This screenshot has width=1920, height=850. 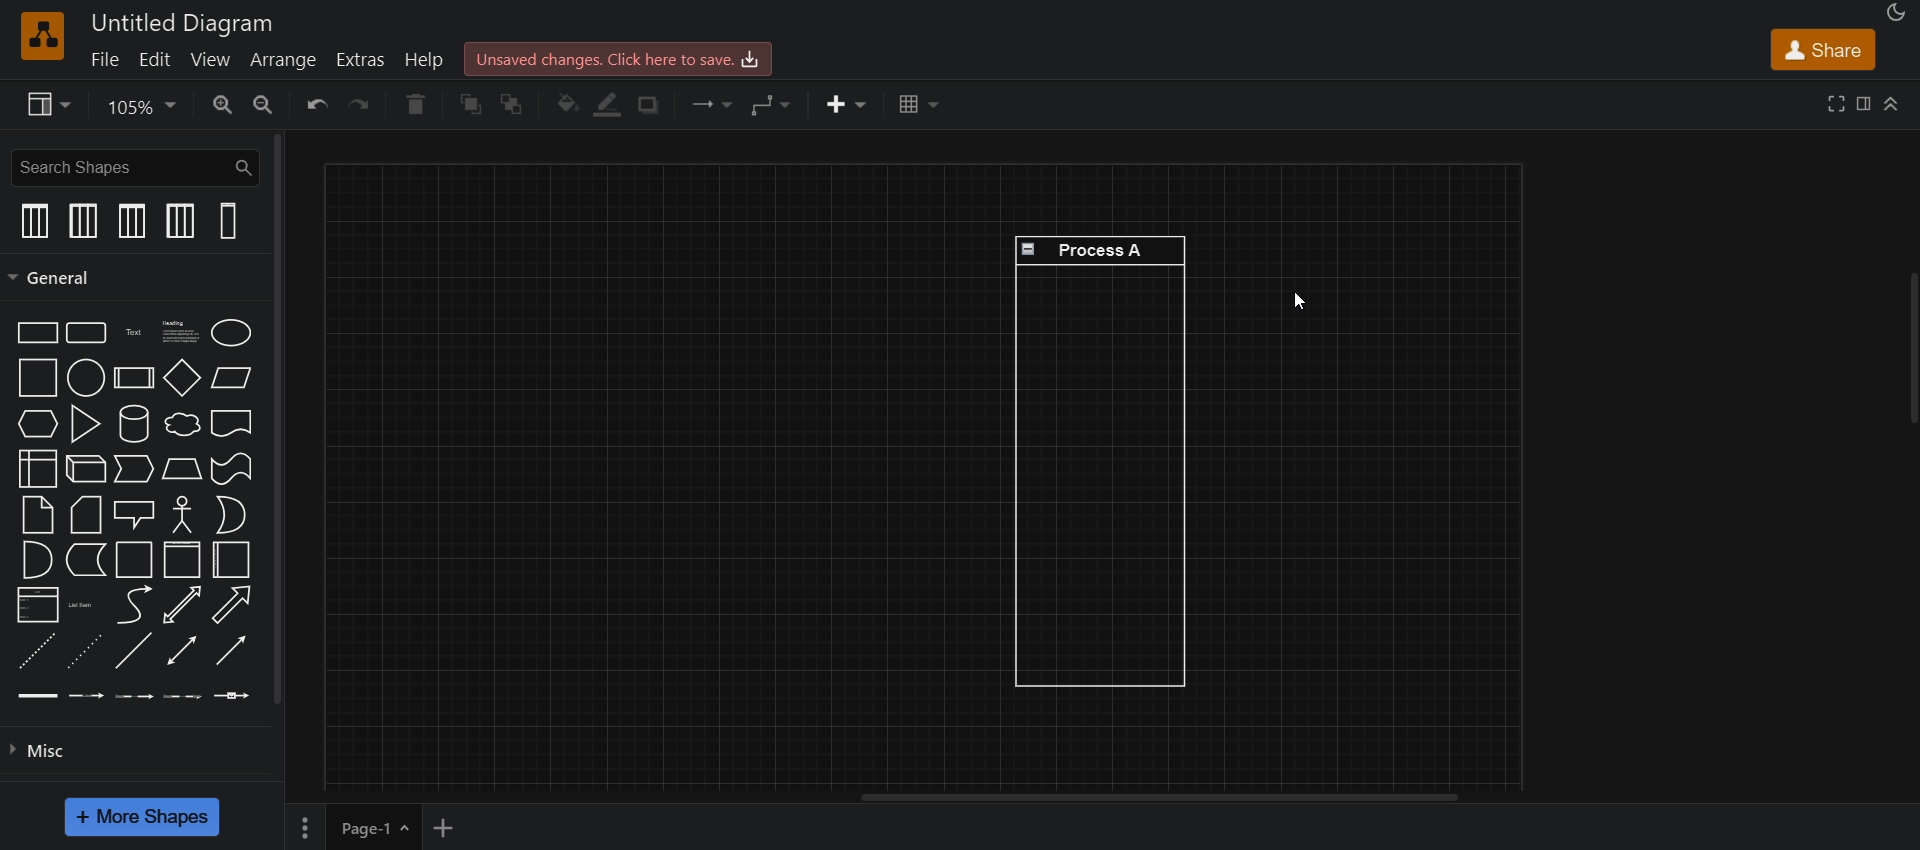 I want to click on tape, so click(x=232, y=471).